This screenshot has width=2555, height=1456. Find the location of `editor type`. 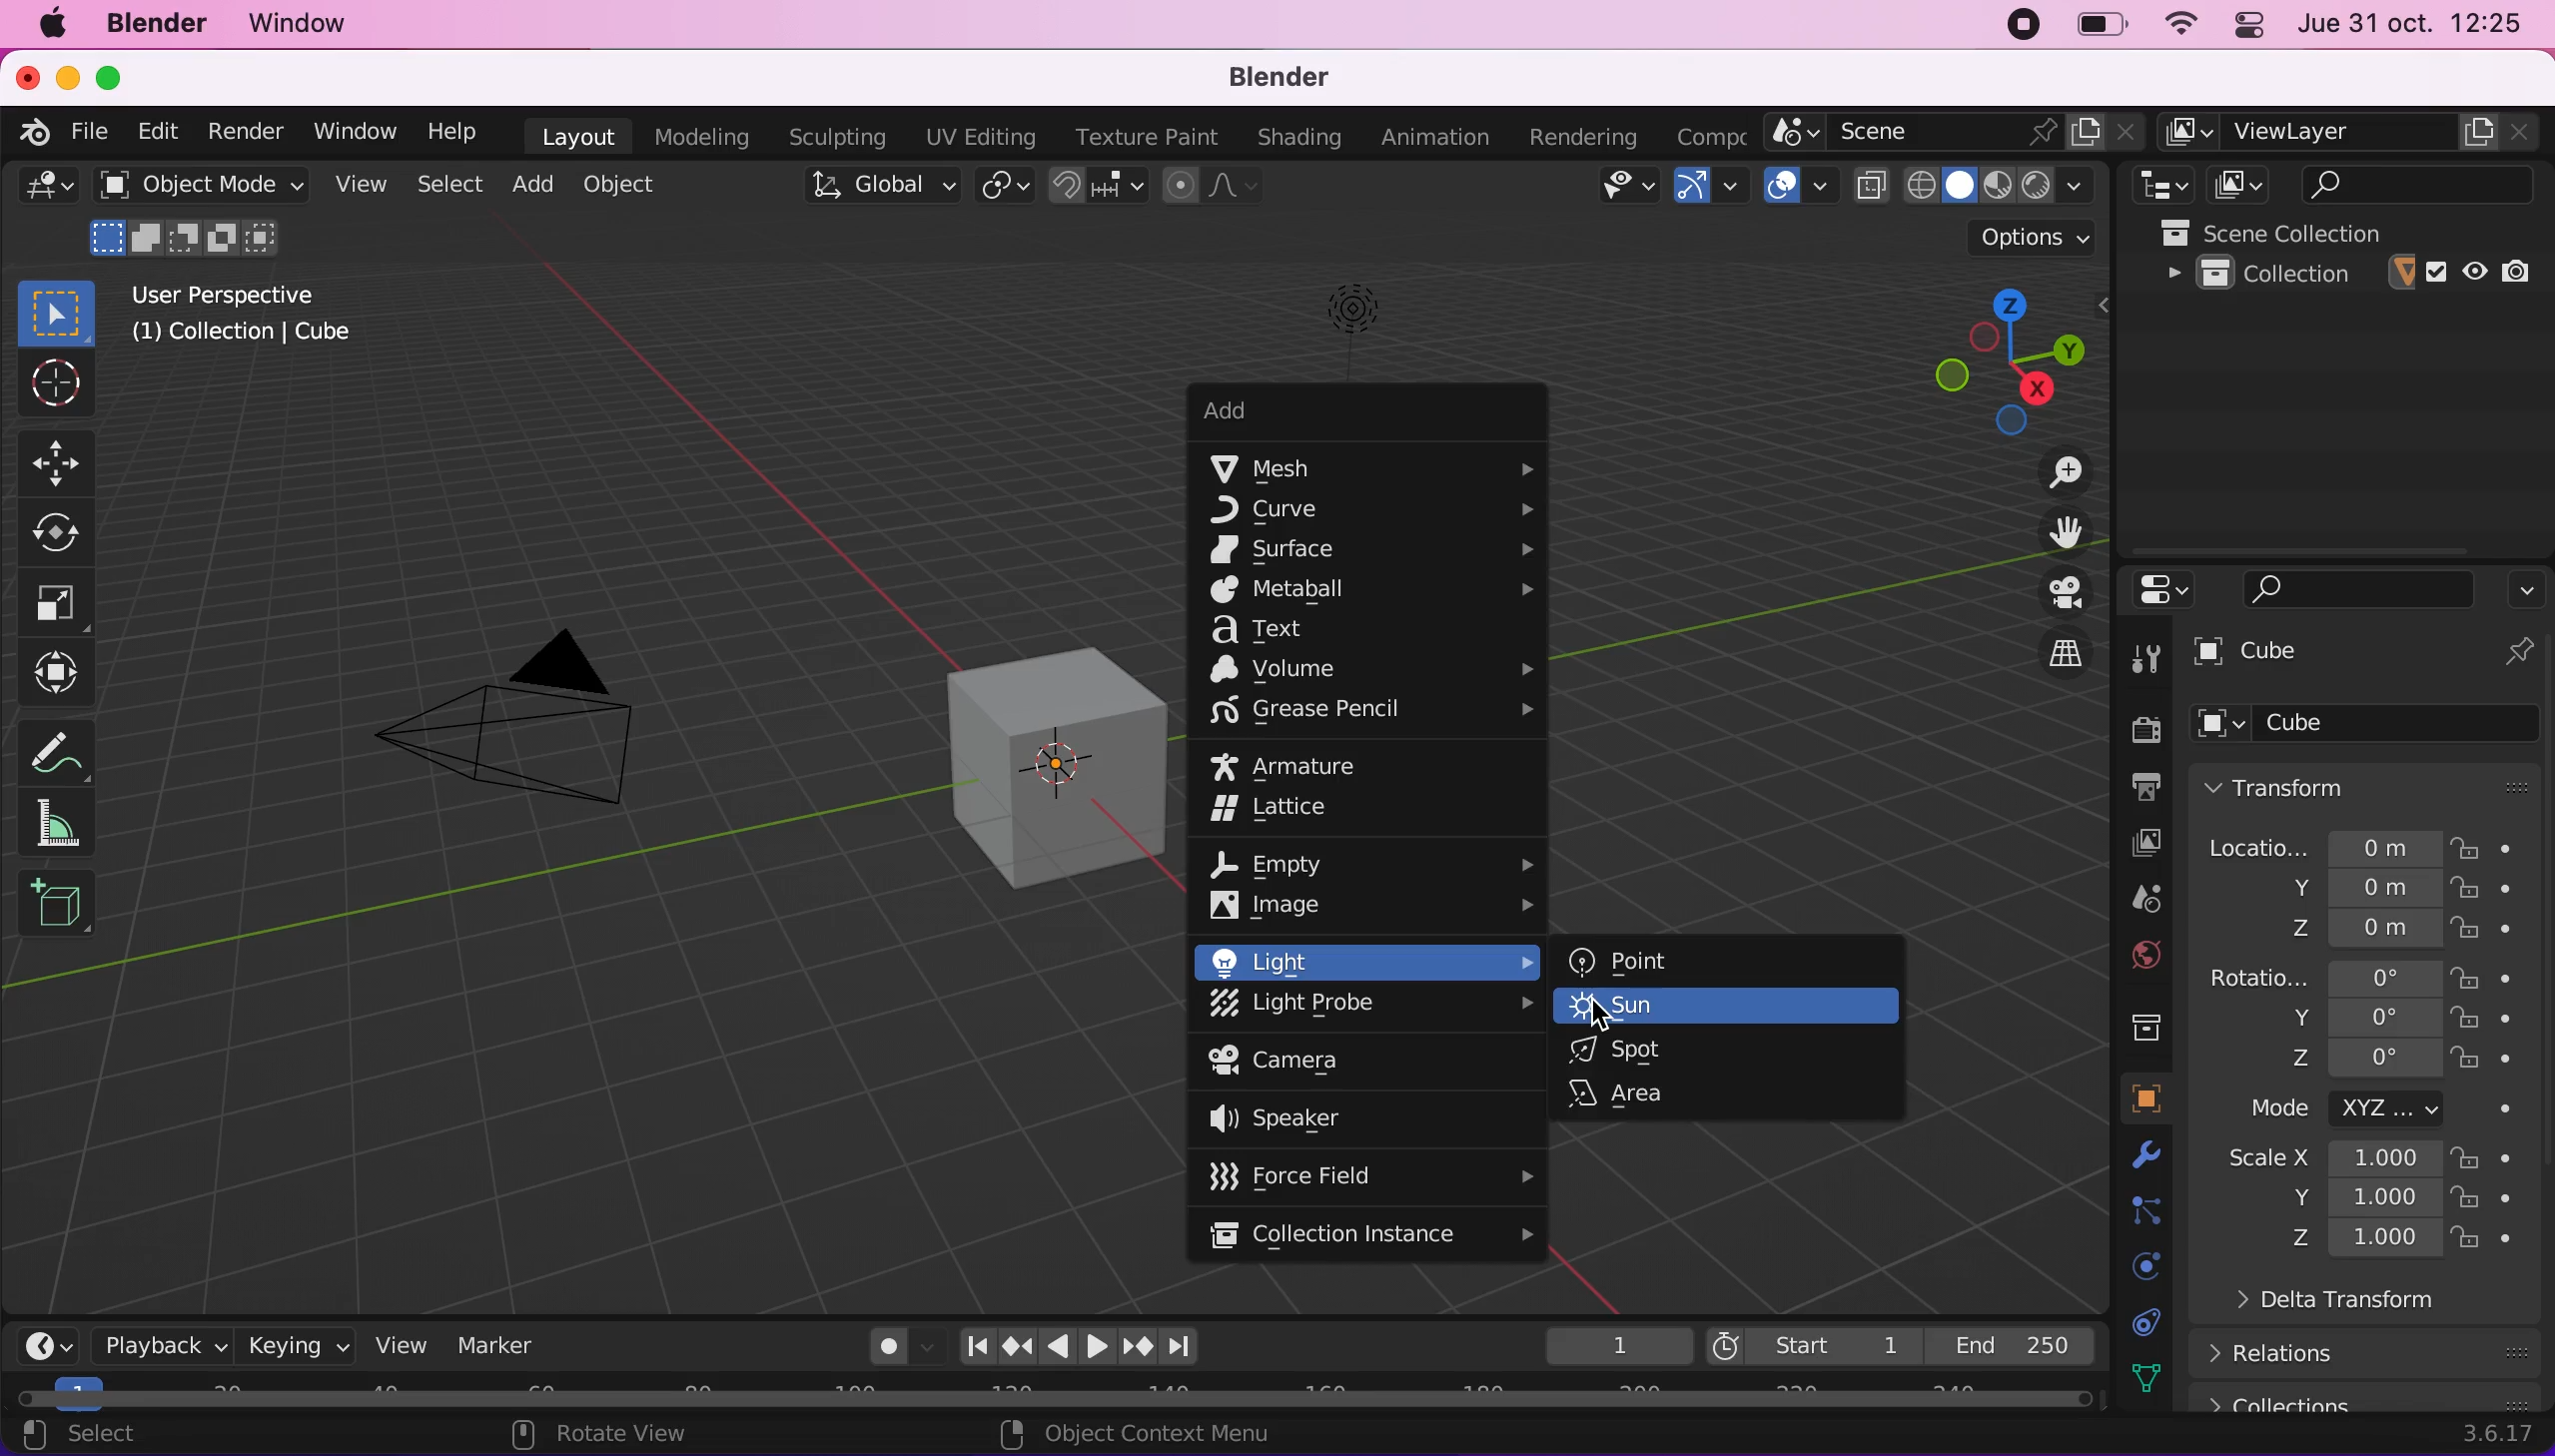

editor type is located at coordinates (43, 194).